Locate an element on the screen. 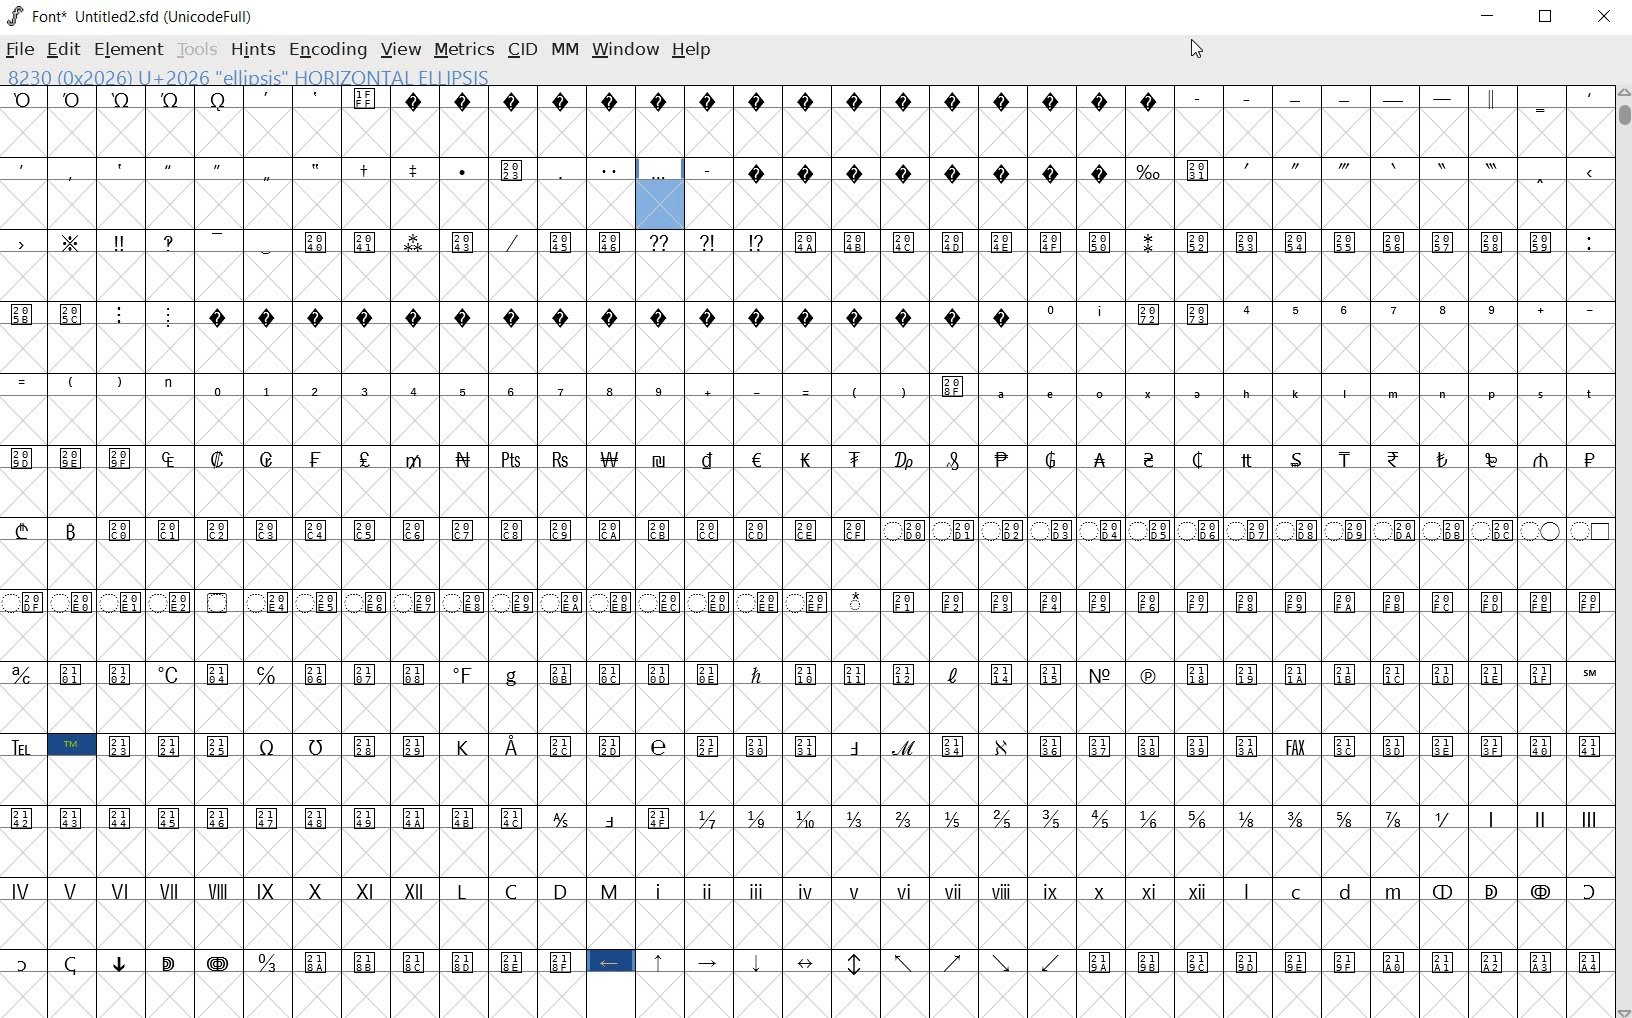 The width and height of the screenshot is (1632, 1018). MINIMIZE is located at coordinates (1486, 17).